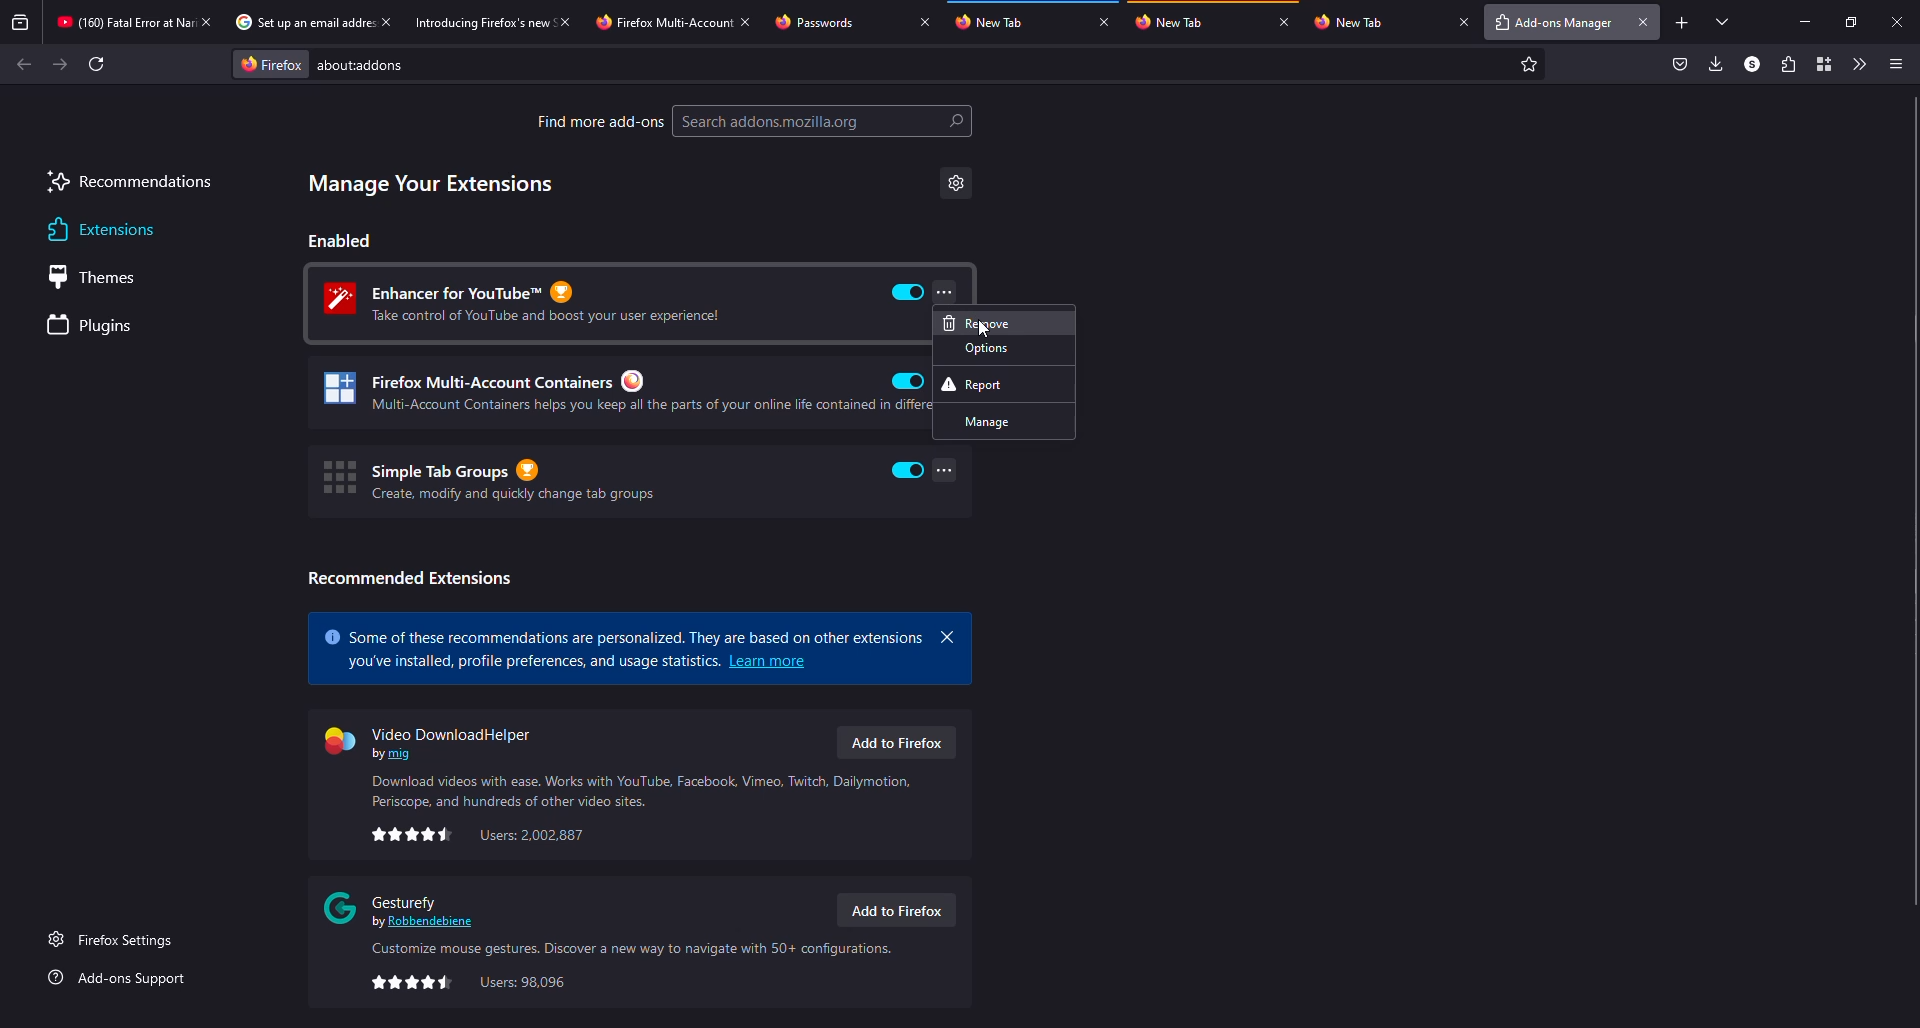  What do you see at coordinates (1856, 64) in the screenshot?
I see `more tools` at bounding box center [1856, 64].